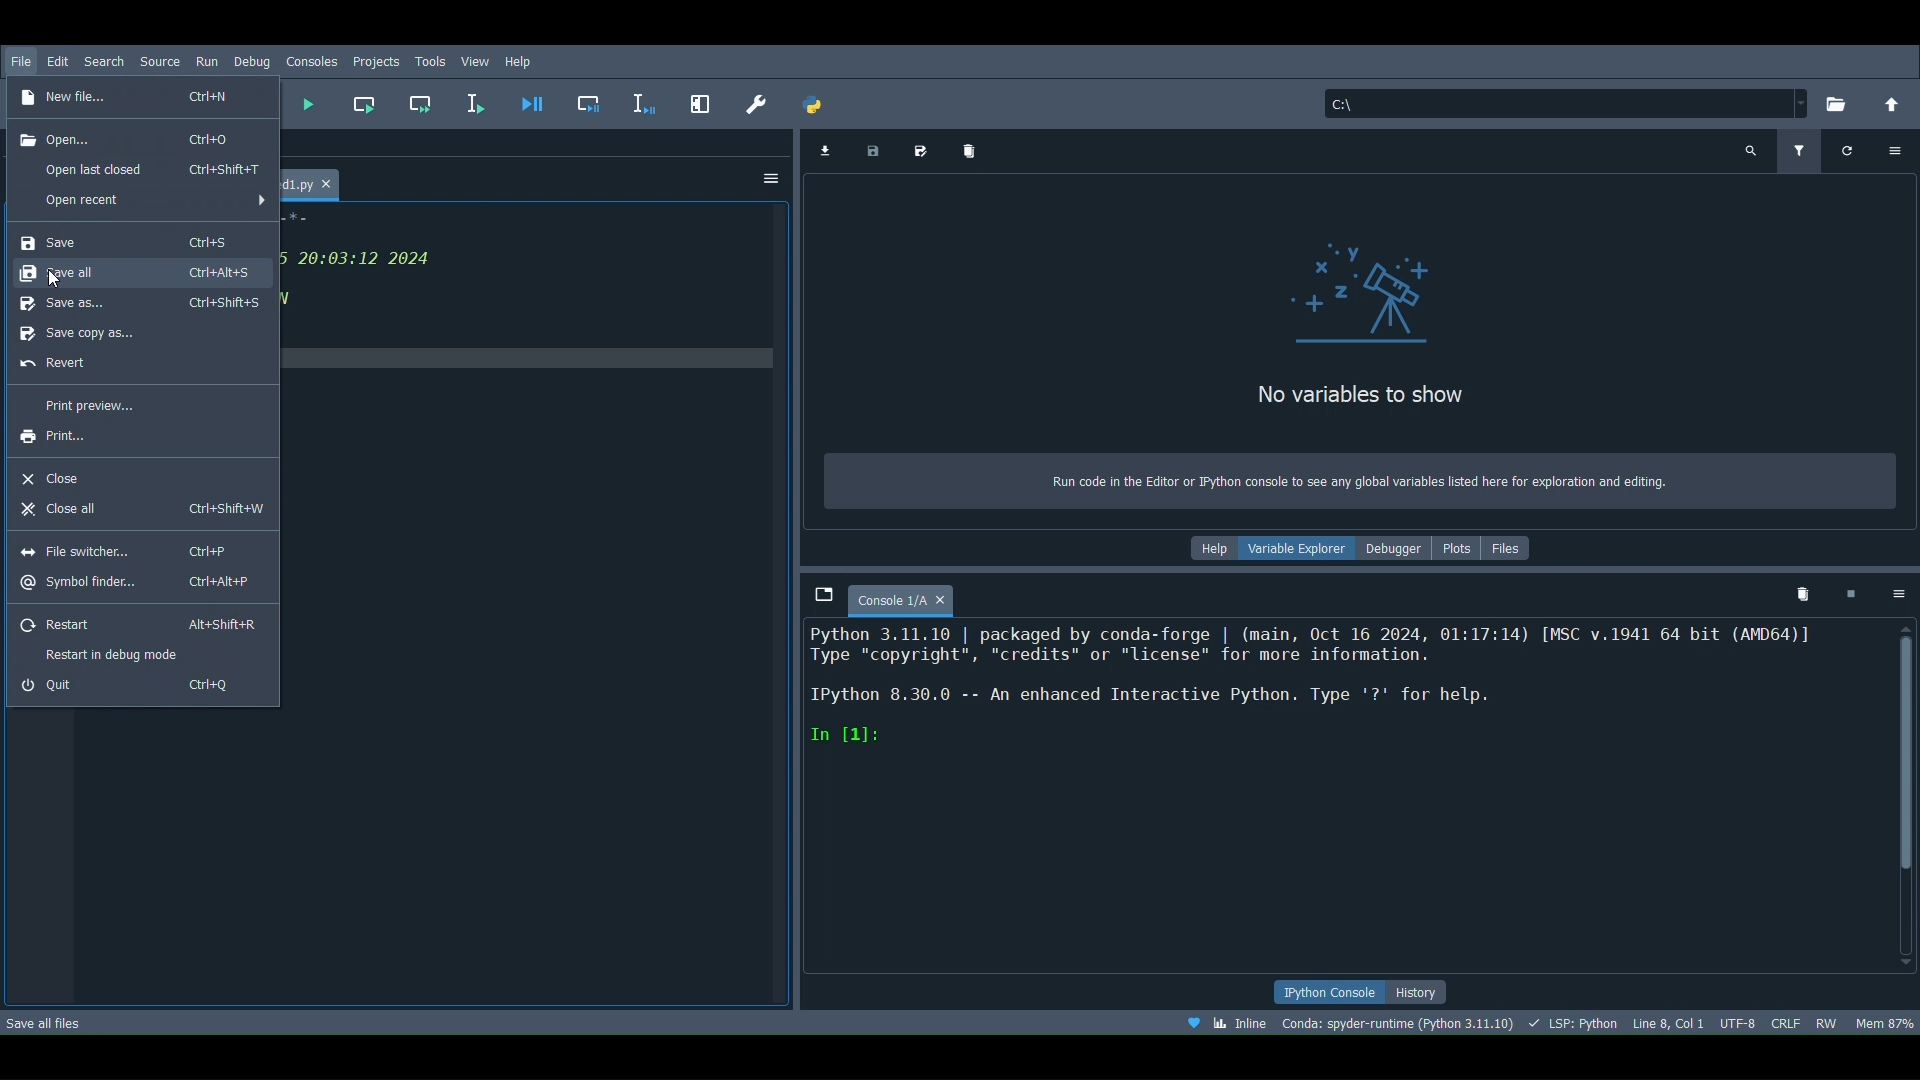  What do you see at coordinates (1320, 991) in the screenshot?
I see `IPython console` at bounding box center [1320, 991].